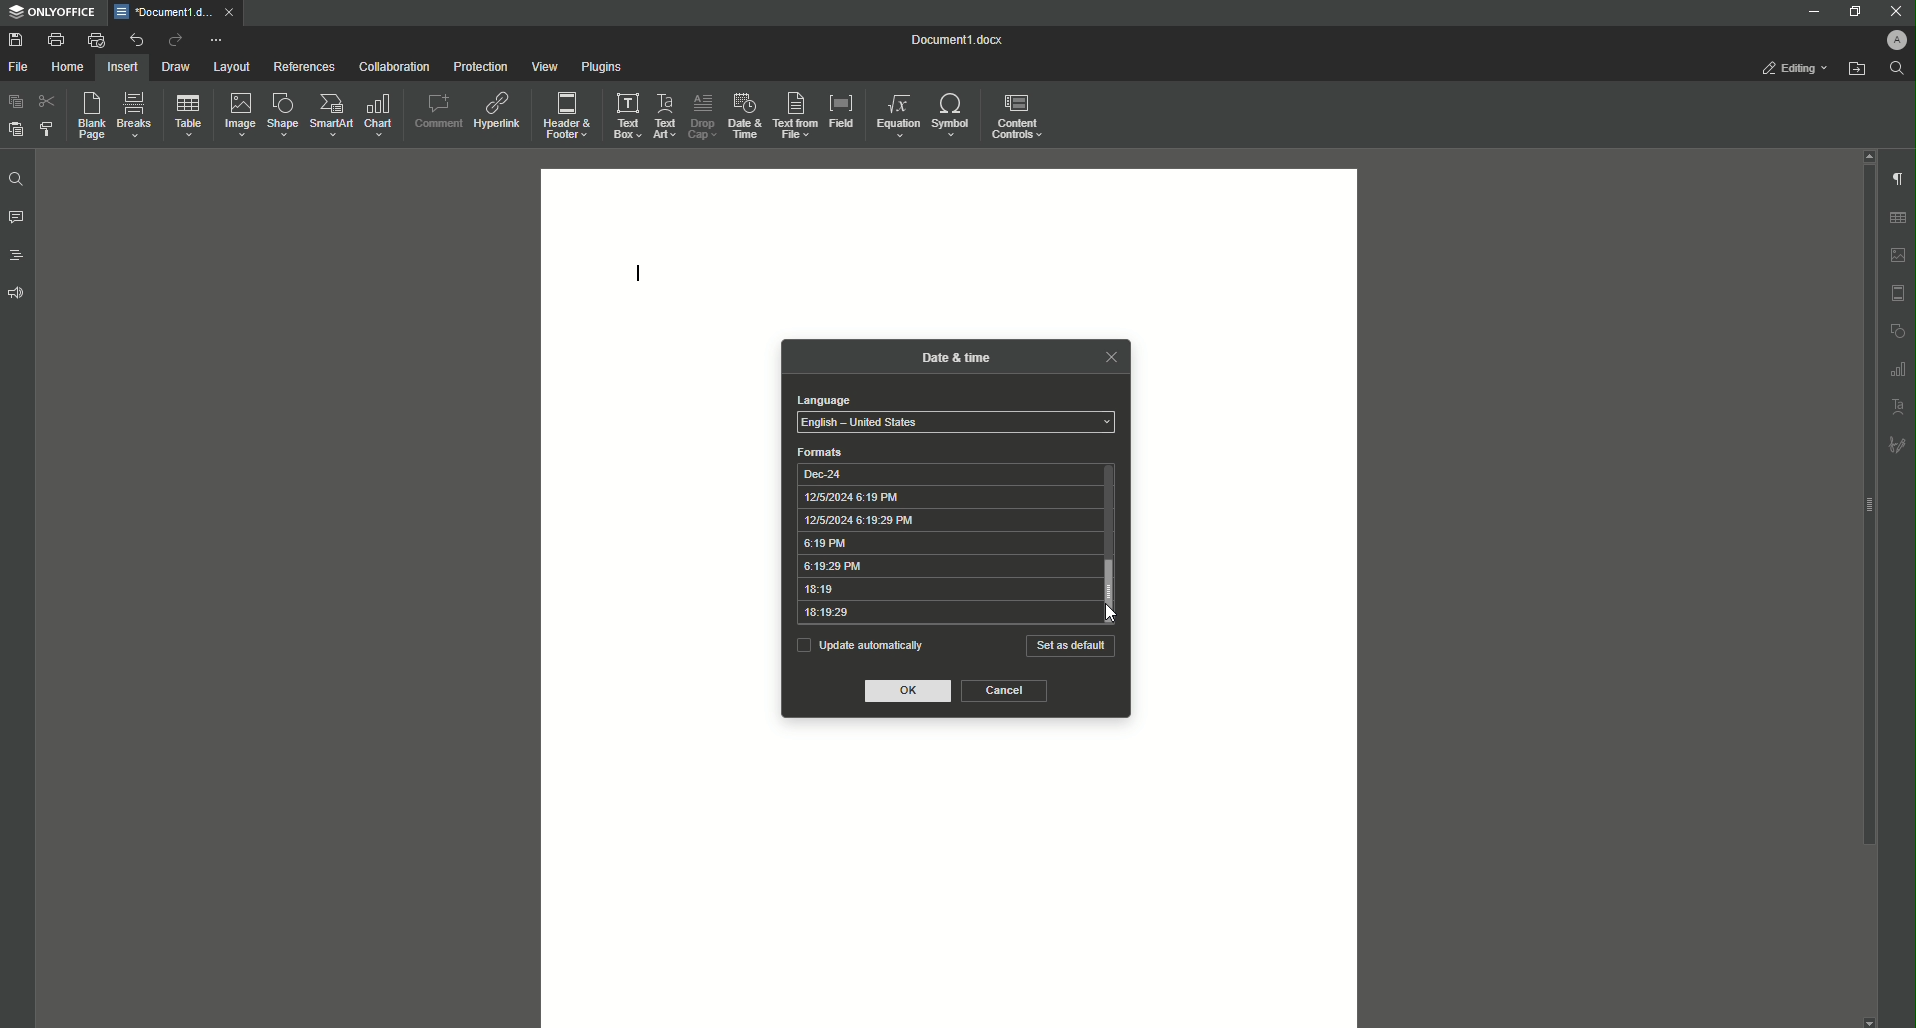  I want to click on Paste, so click(14, 102).